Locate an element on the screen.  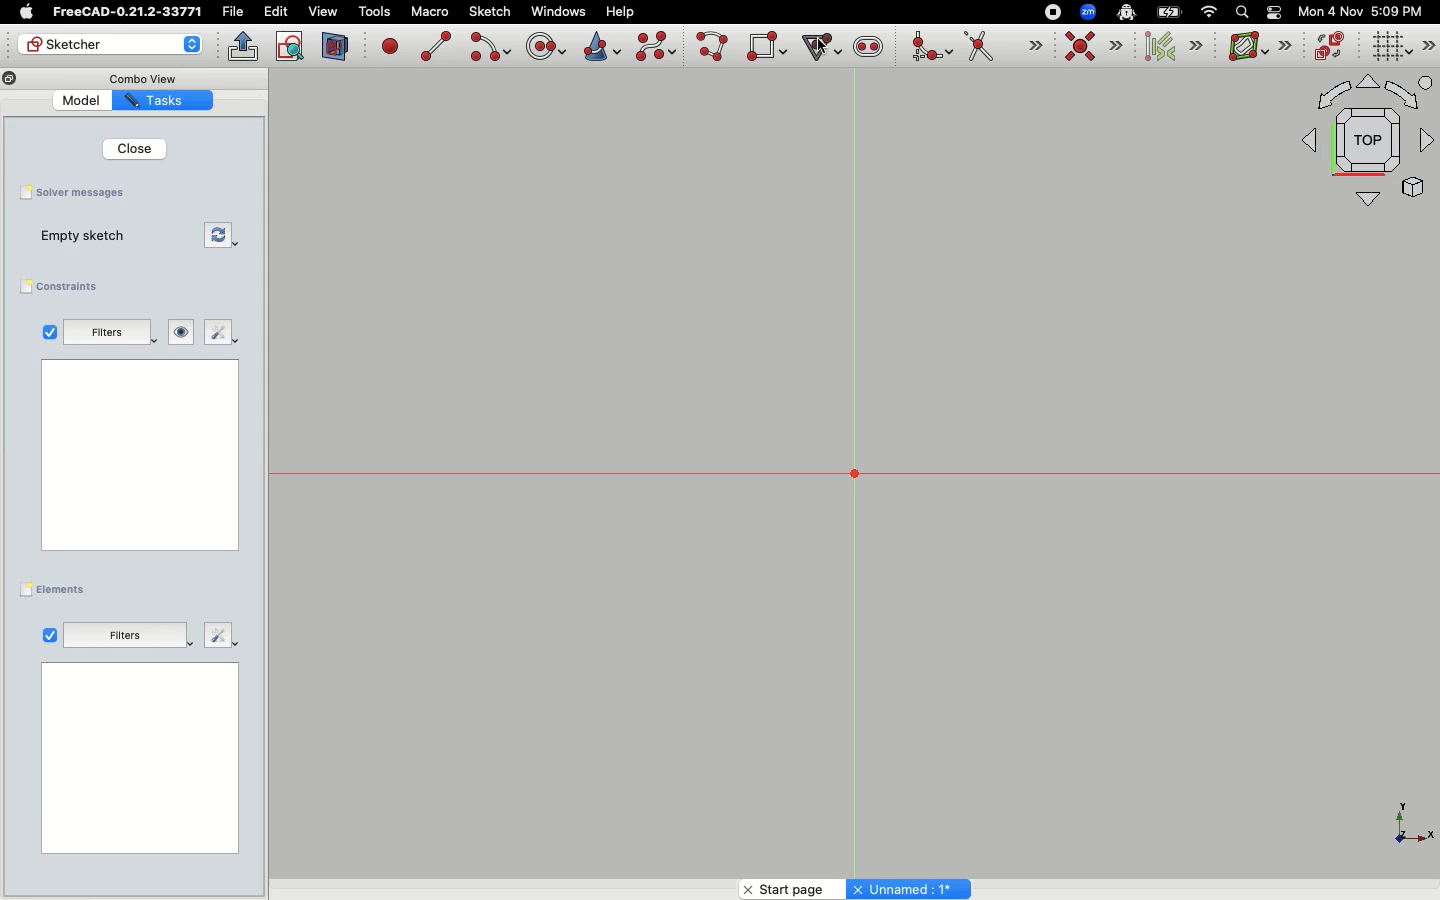
Blank page is located at coordinates (138, 456).